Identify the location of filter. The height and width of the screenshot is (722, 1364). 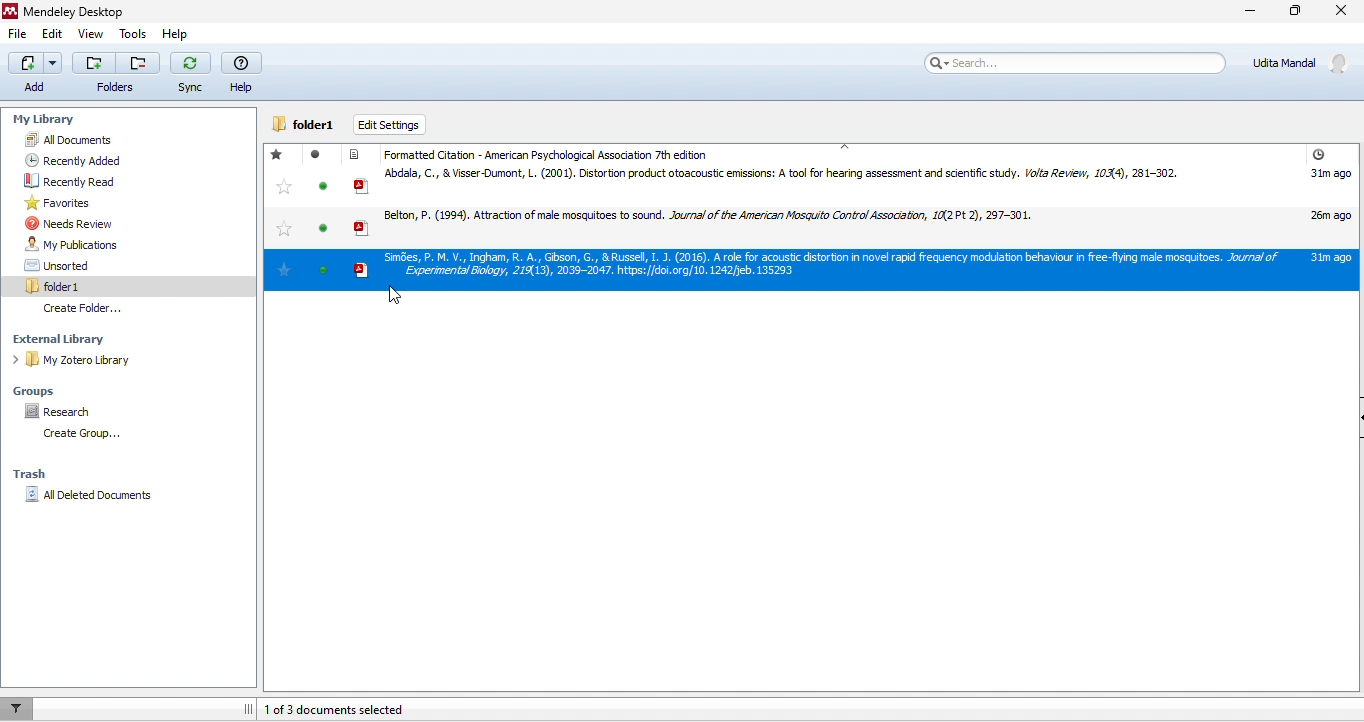
(21, 707).